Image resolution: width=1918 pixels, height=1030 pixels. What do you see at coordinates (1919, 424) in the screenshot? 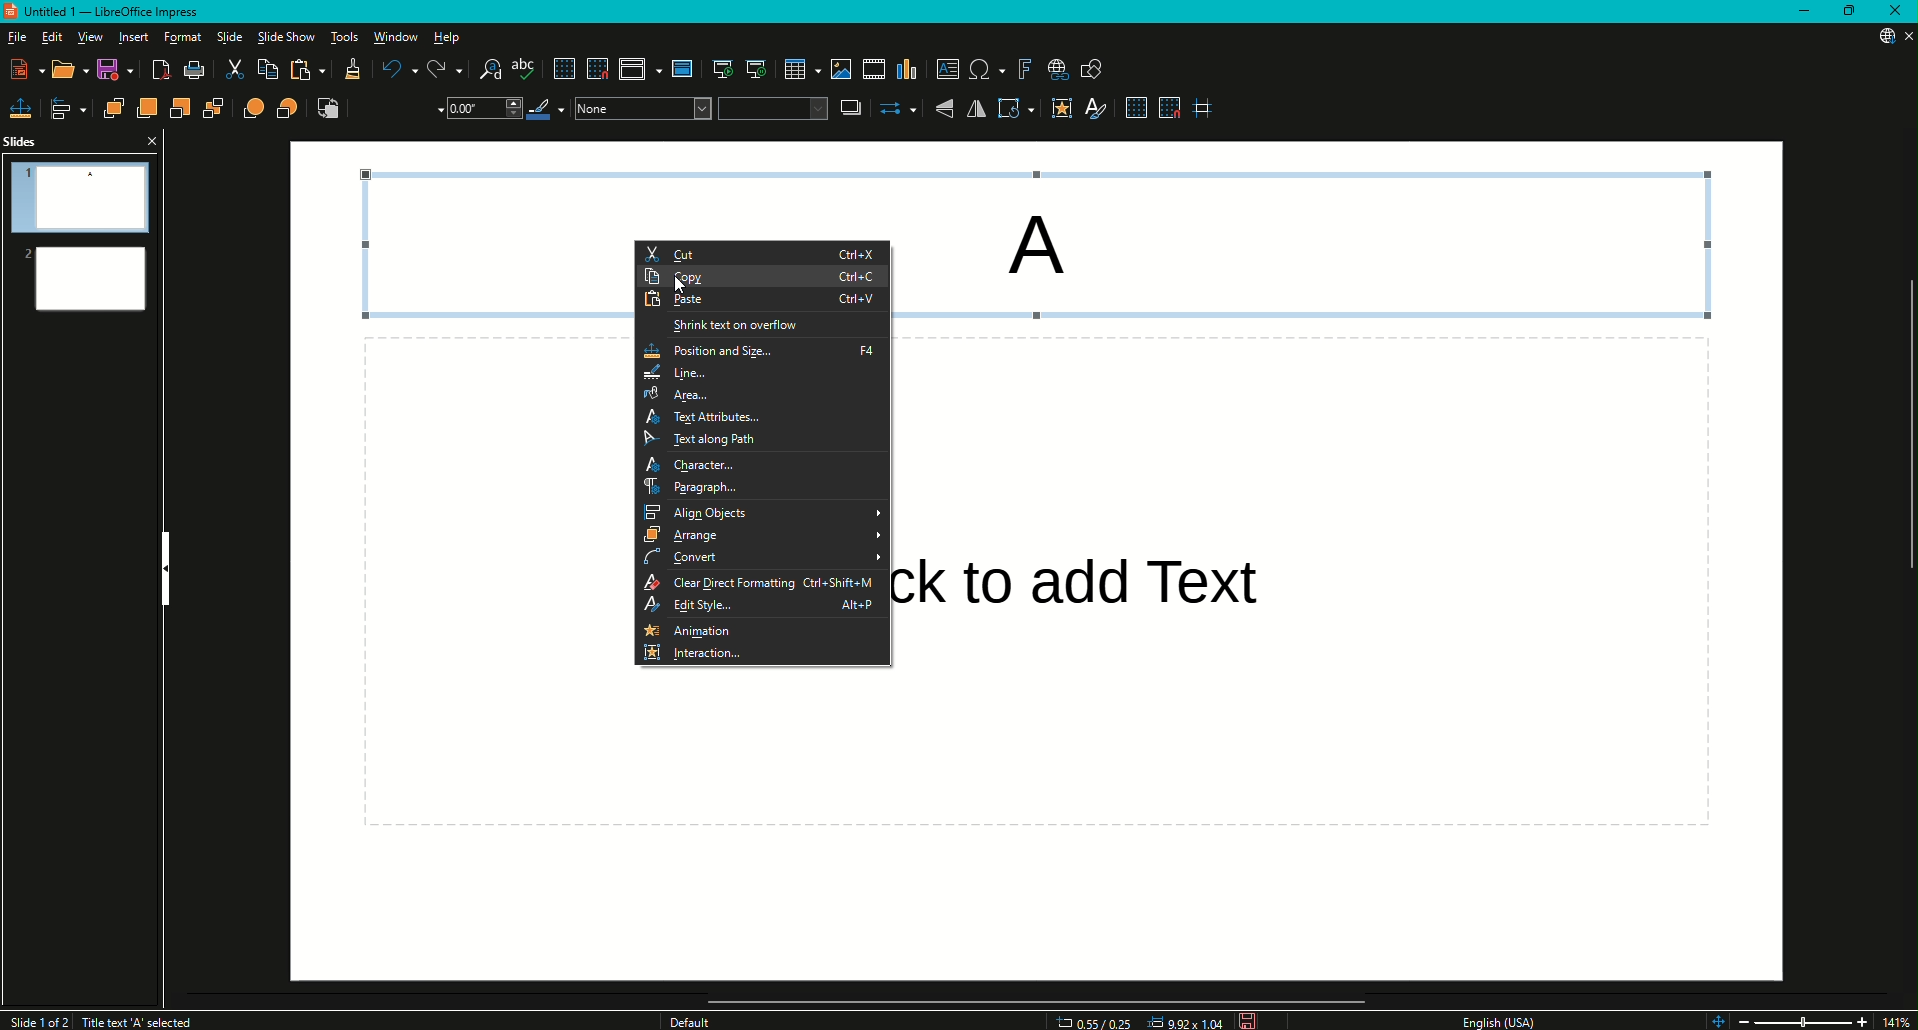
I see `Scroll` at bounding box center [1919, 424].